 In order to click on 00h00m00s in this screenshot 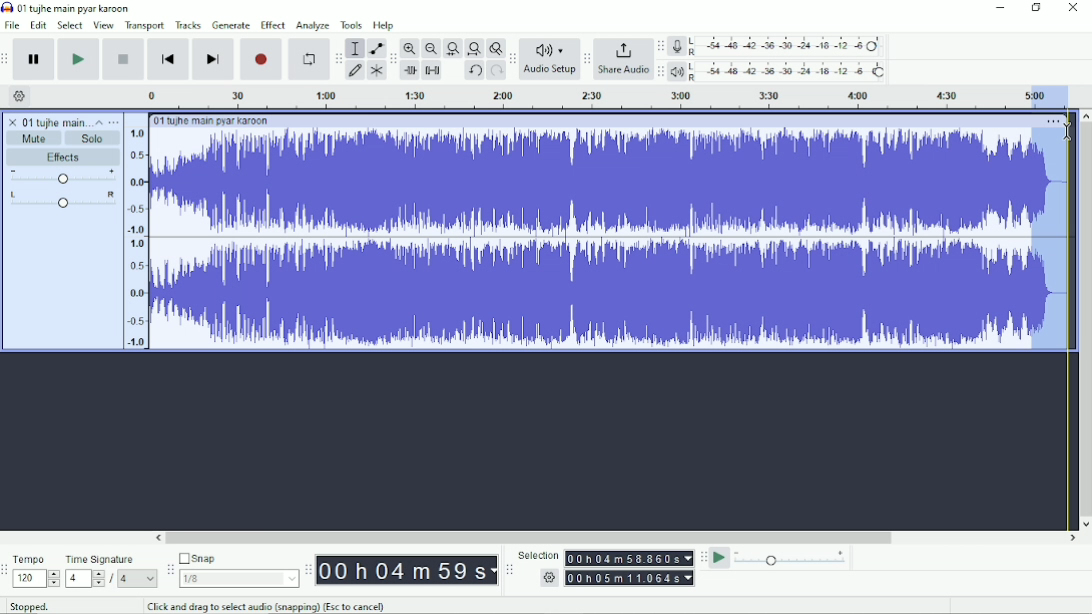, I will do `click(408, 571)`.